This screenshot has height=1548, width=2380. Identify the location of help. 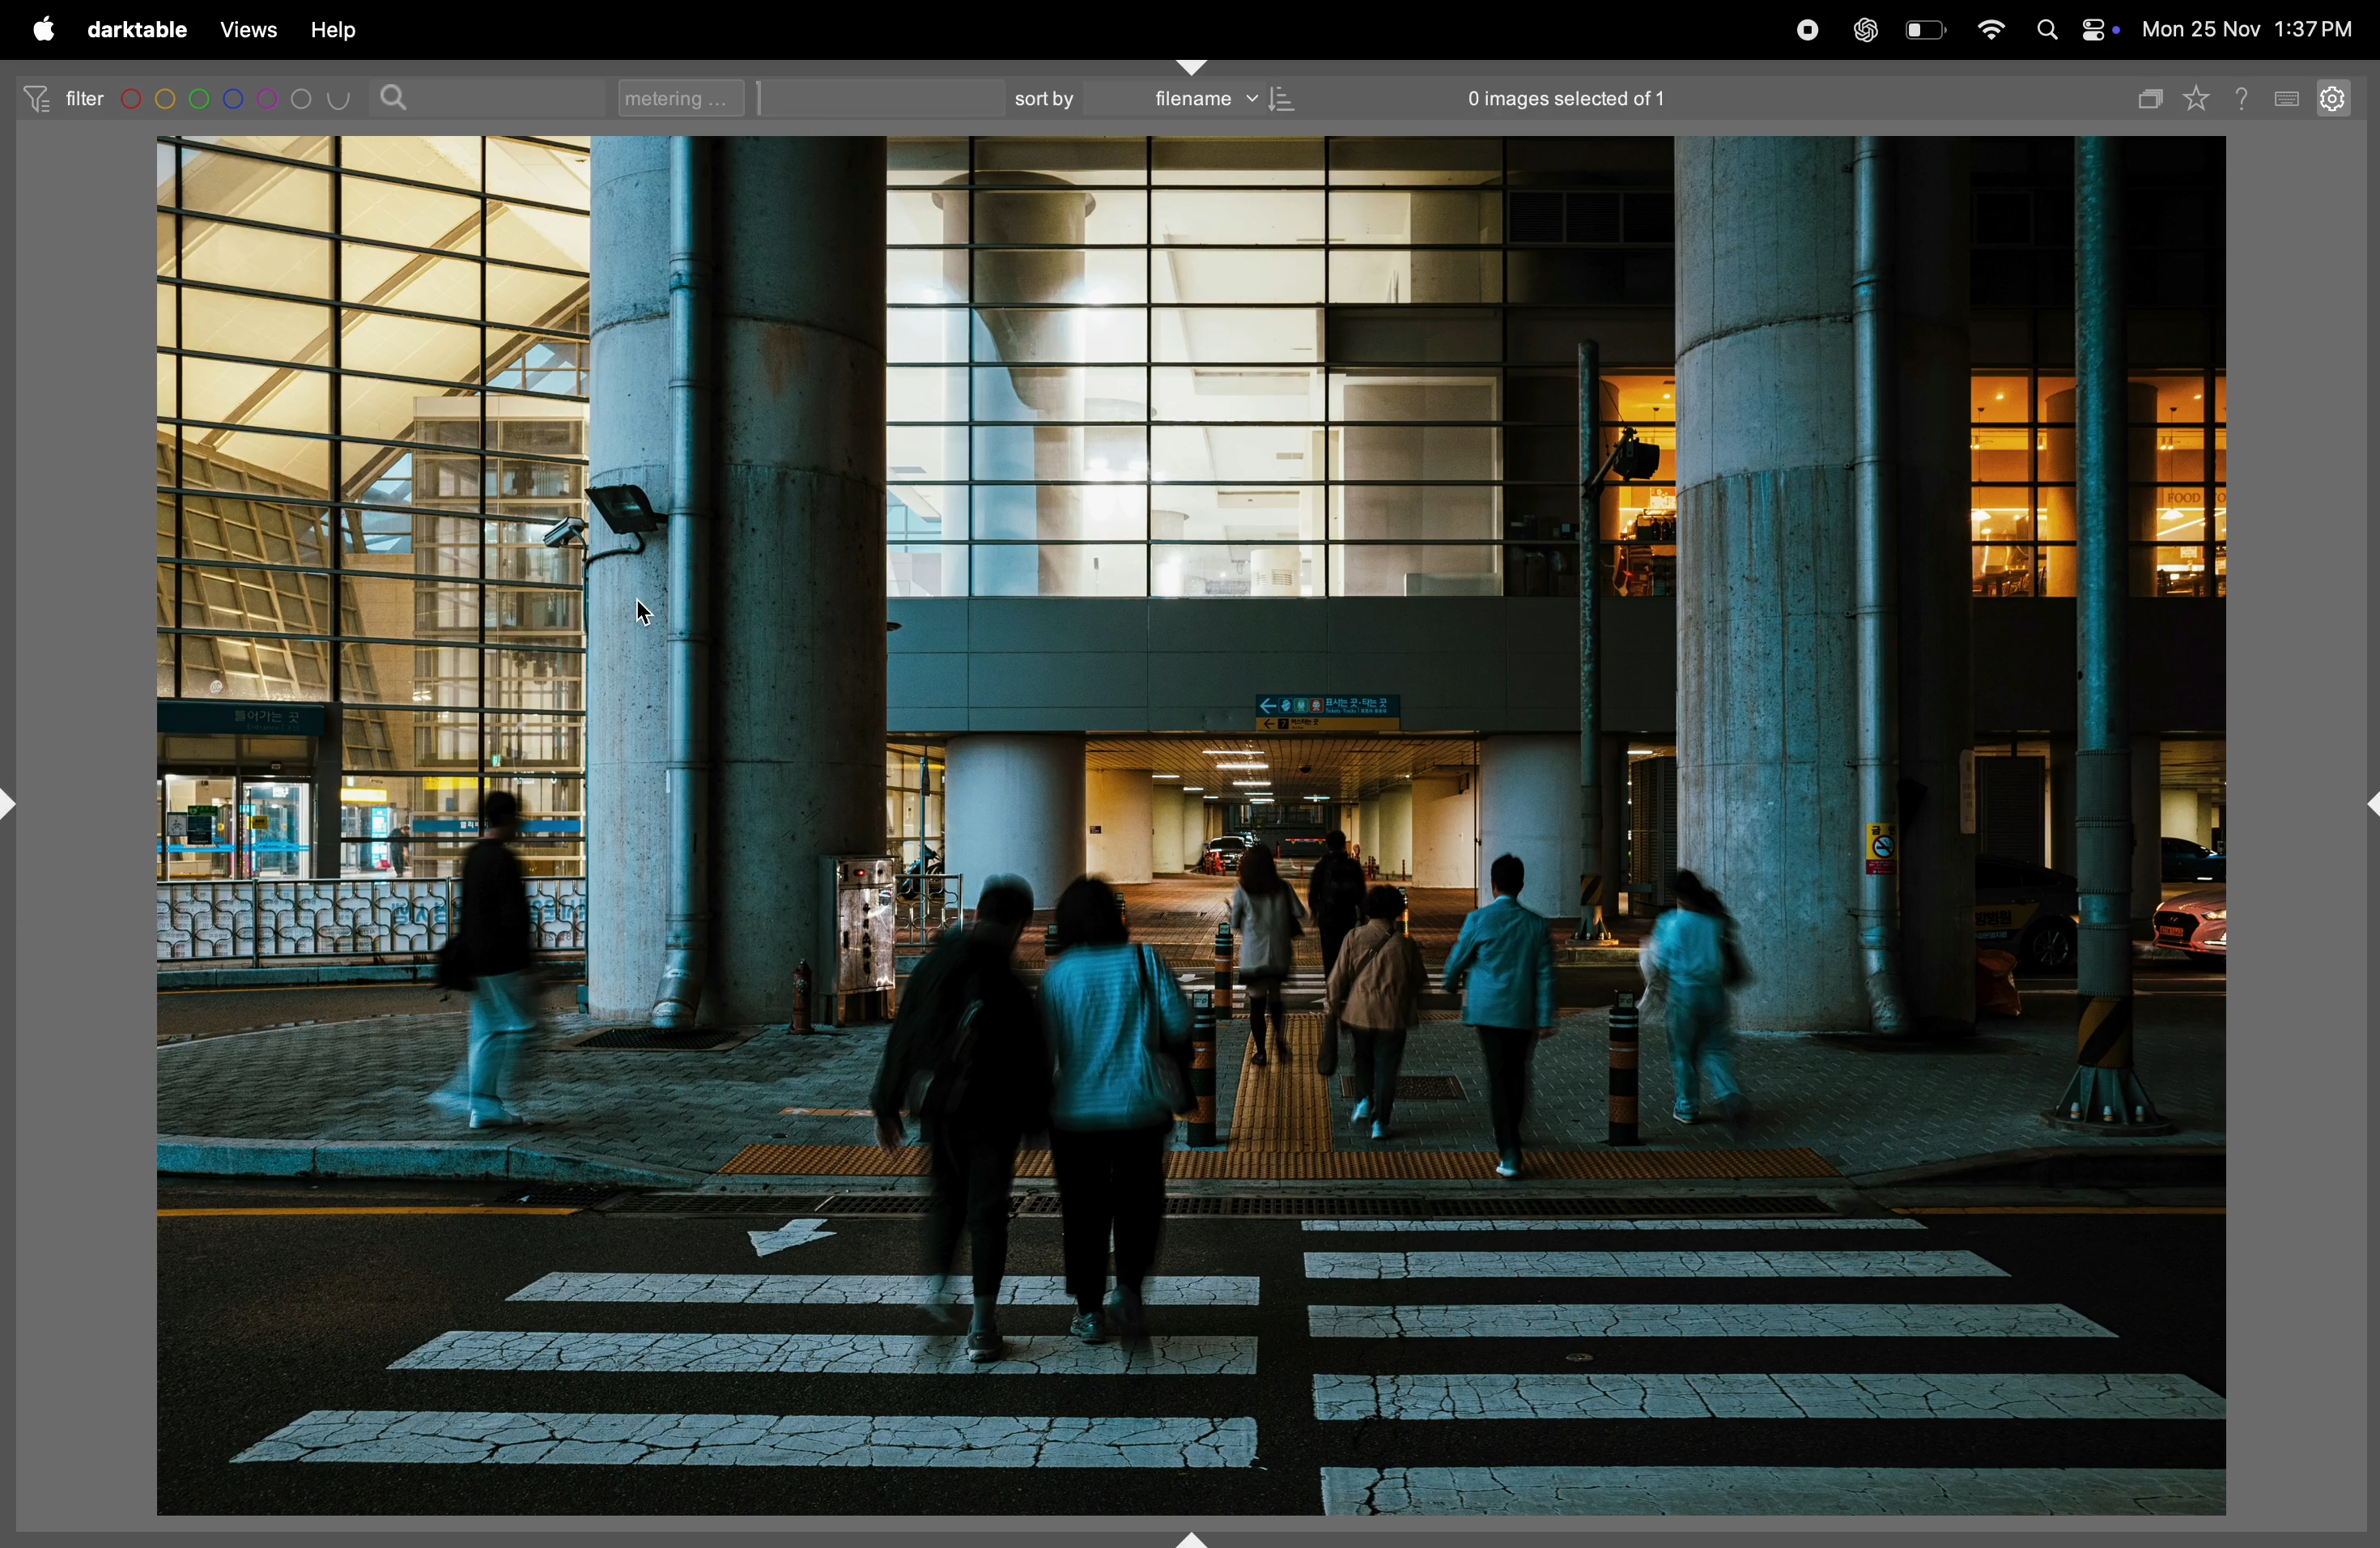
(2248, 95).